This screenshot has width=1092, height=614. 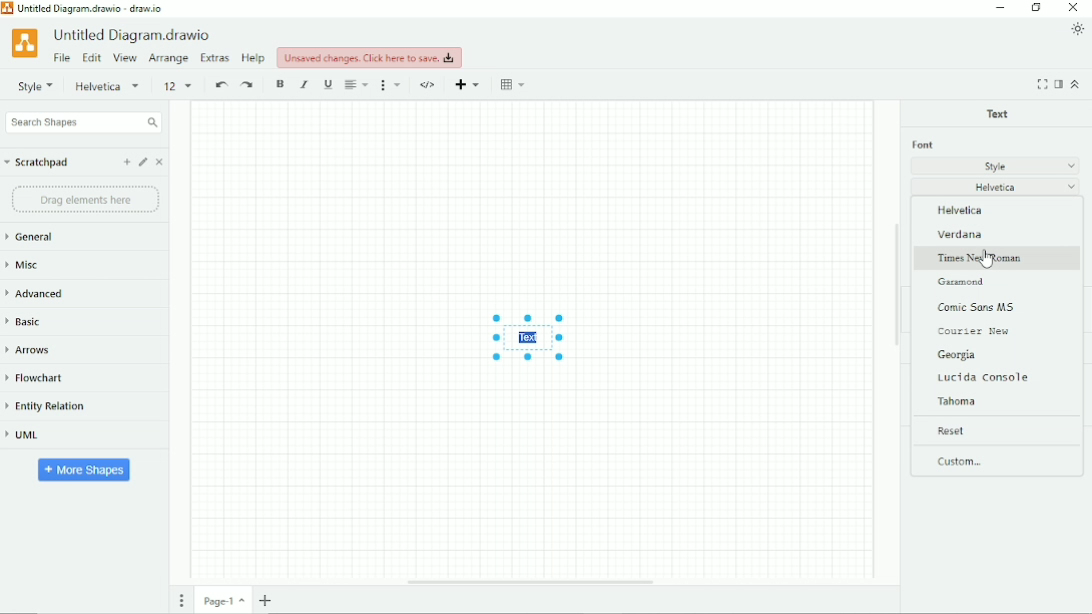 I want to click on View, so click(x=126, y=57).